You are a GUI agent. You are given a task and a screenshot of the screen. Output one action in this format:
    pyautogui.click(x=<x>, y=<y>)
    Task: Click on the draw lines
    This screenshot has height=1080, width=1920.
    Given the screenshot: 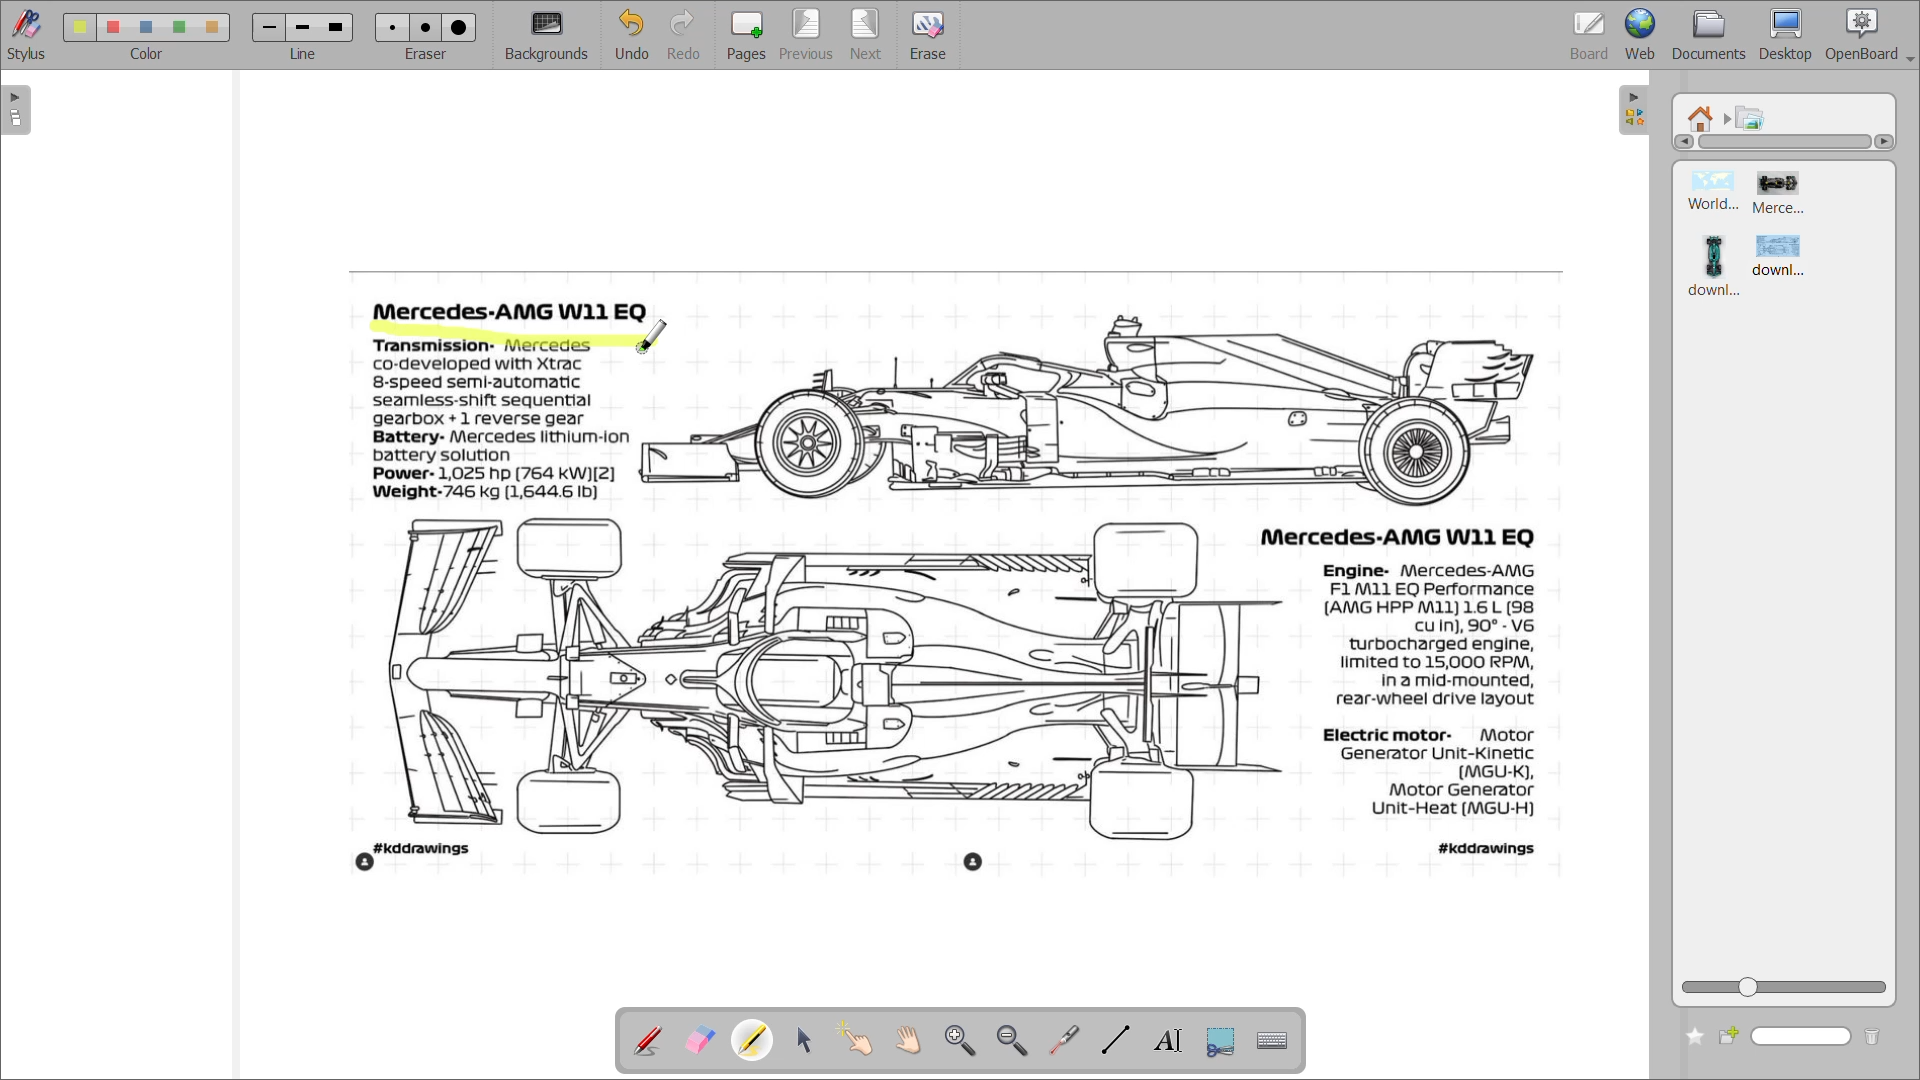 What is the action you would take?
    pyautogui.click(x=1119, y=1038)
    